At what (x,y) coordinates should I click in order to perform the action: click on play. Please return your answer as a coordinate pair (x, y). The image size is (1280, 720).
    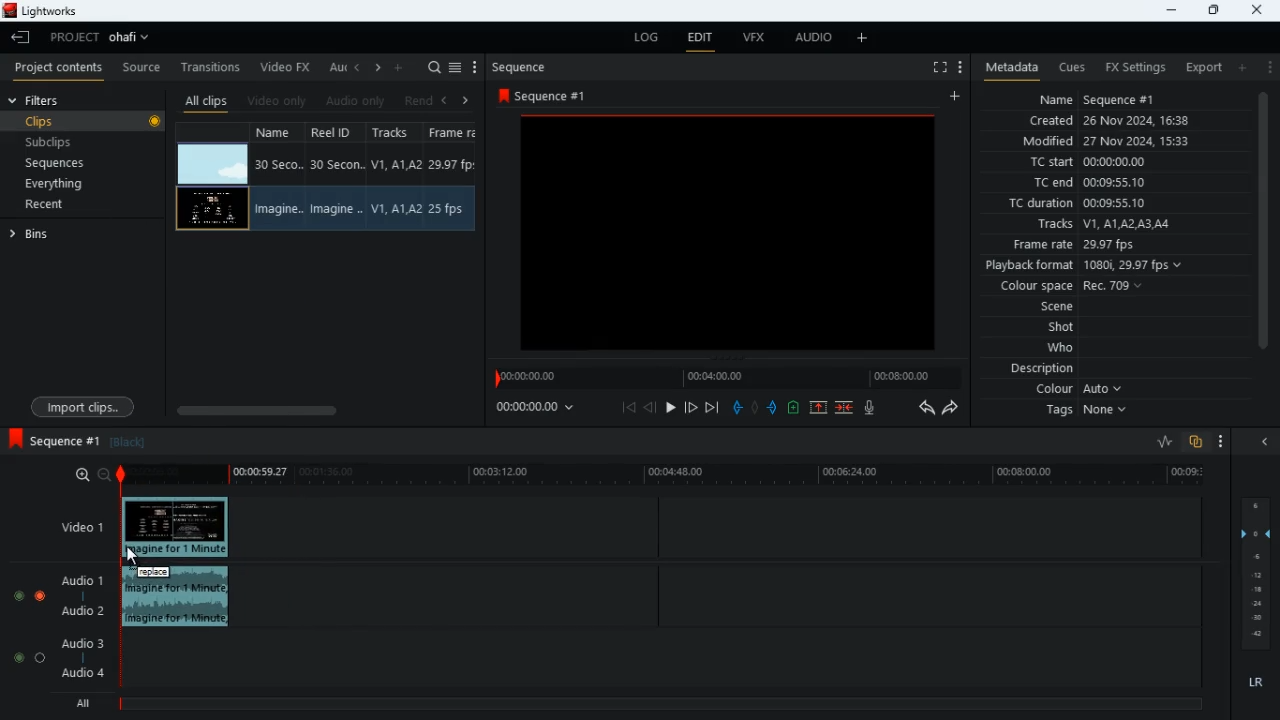
    Looking at the image, I should click on (672, 406).